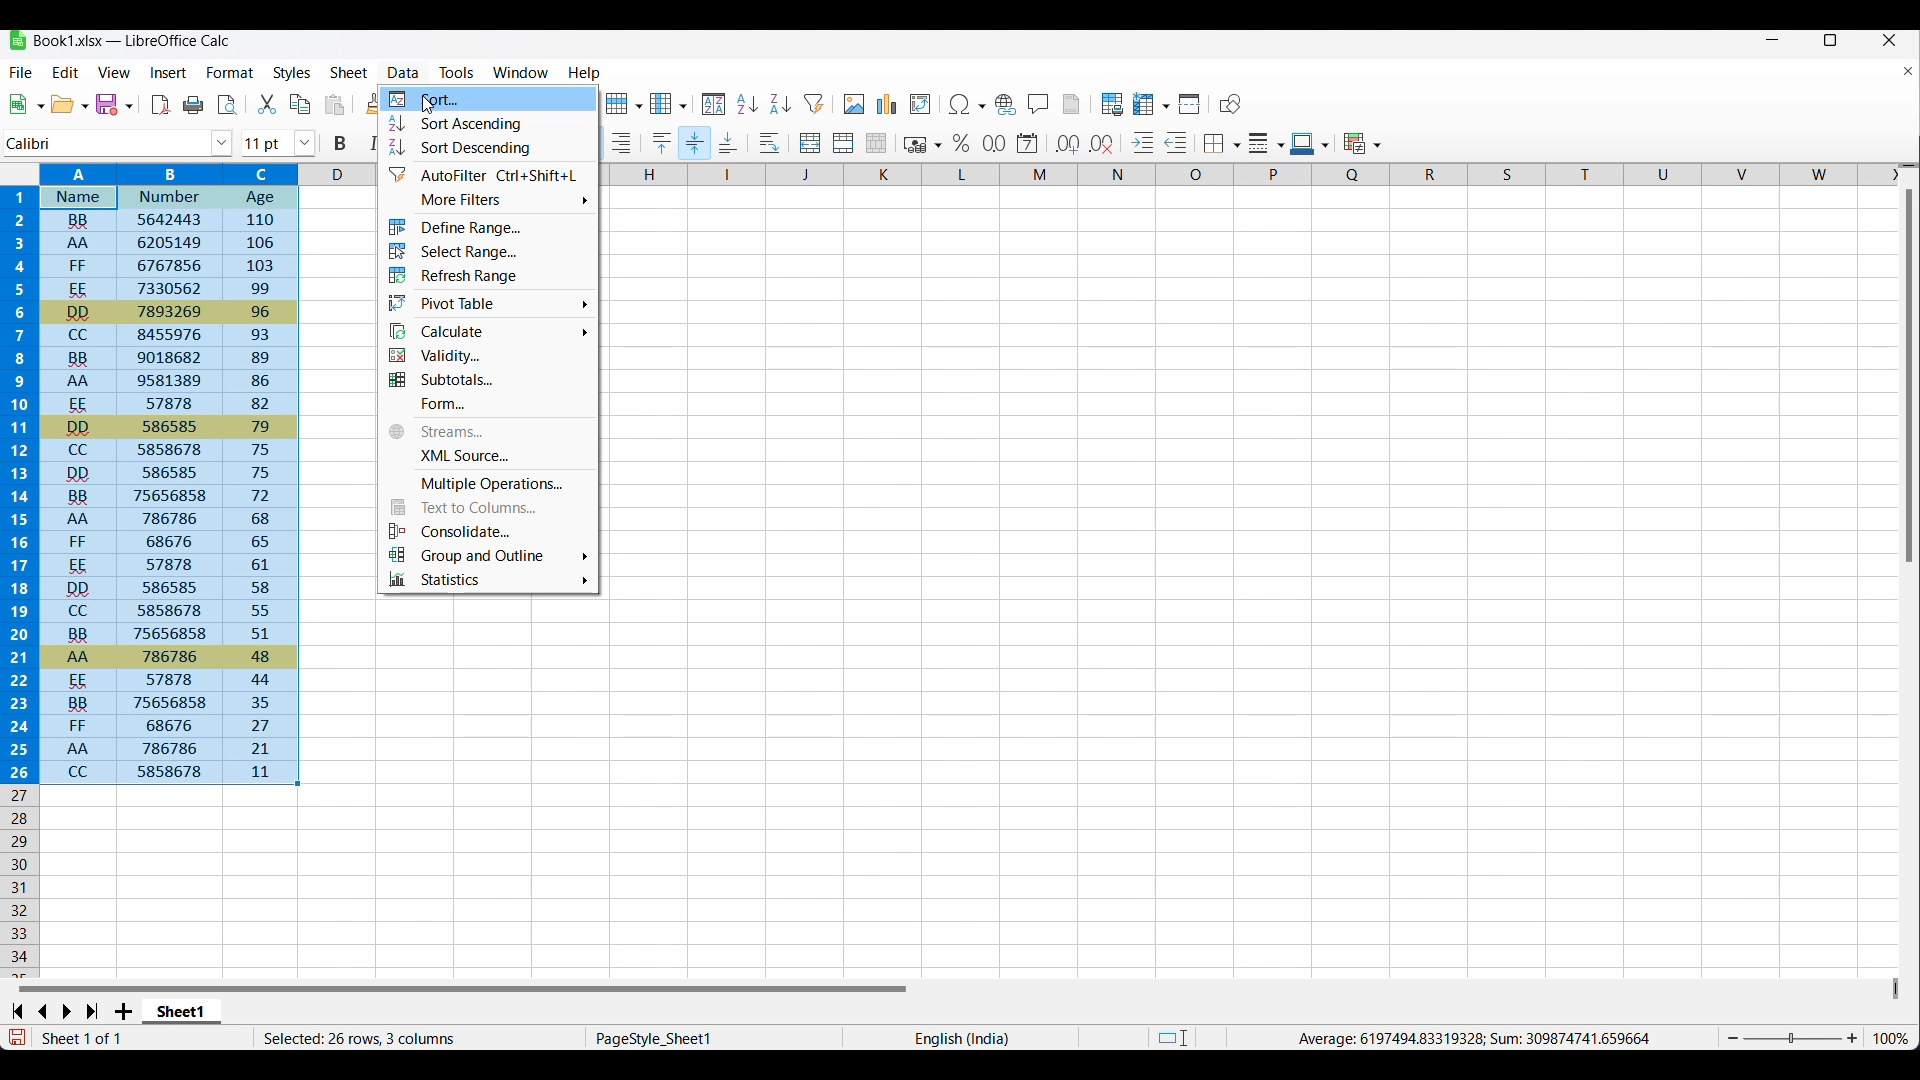 This screenshot has width=1920, height=1080. What do you see at coordinates (695, 143) in the screenshot?
I see `Align center` at bounding box center [695, 143].